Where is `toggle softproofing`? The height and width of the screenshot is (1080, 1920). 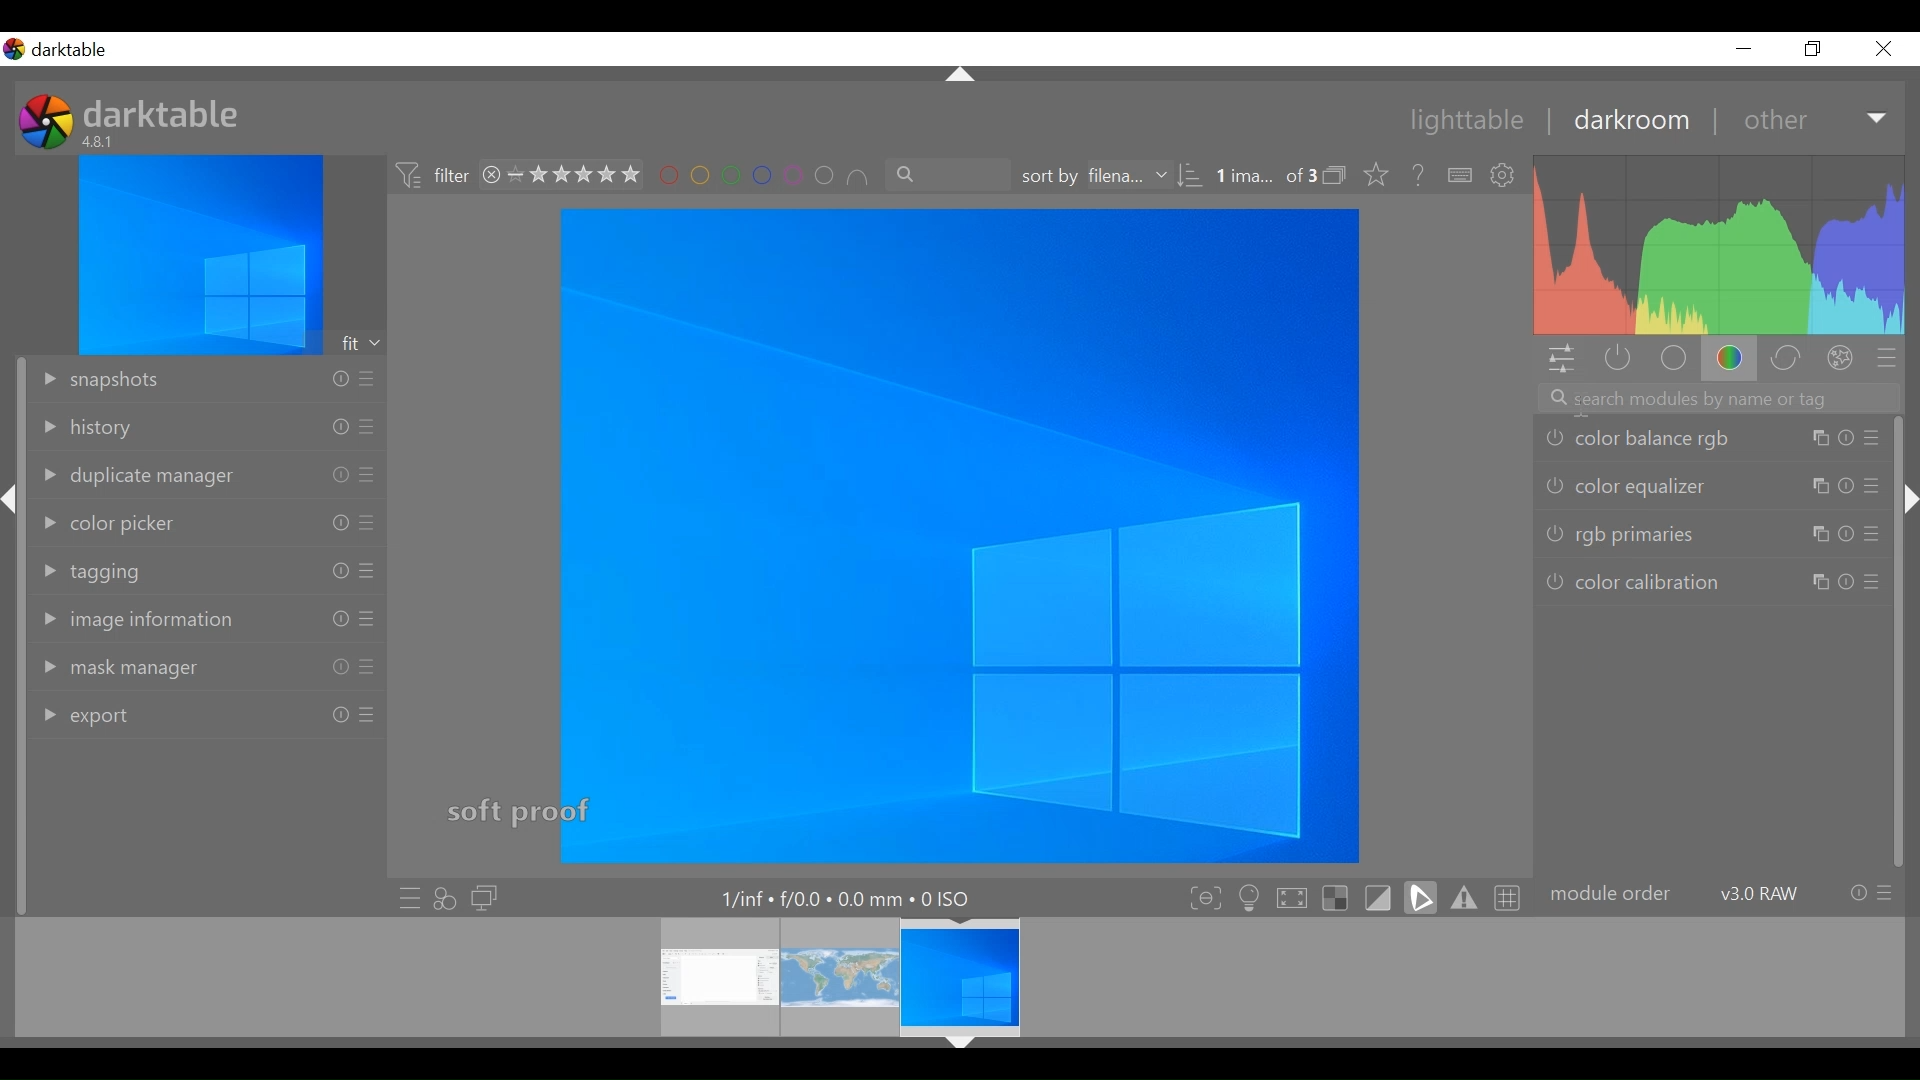
toggle softproofing is located at coordinates (1378, 895).